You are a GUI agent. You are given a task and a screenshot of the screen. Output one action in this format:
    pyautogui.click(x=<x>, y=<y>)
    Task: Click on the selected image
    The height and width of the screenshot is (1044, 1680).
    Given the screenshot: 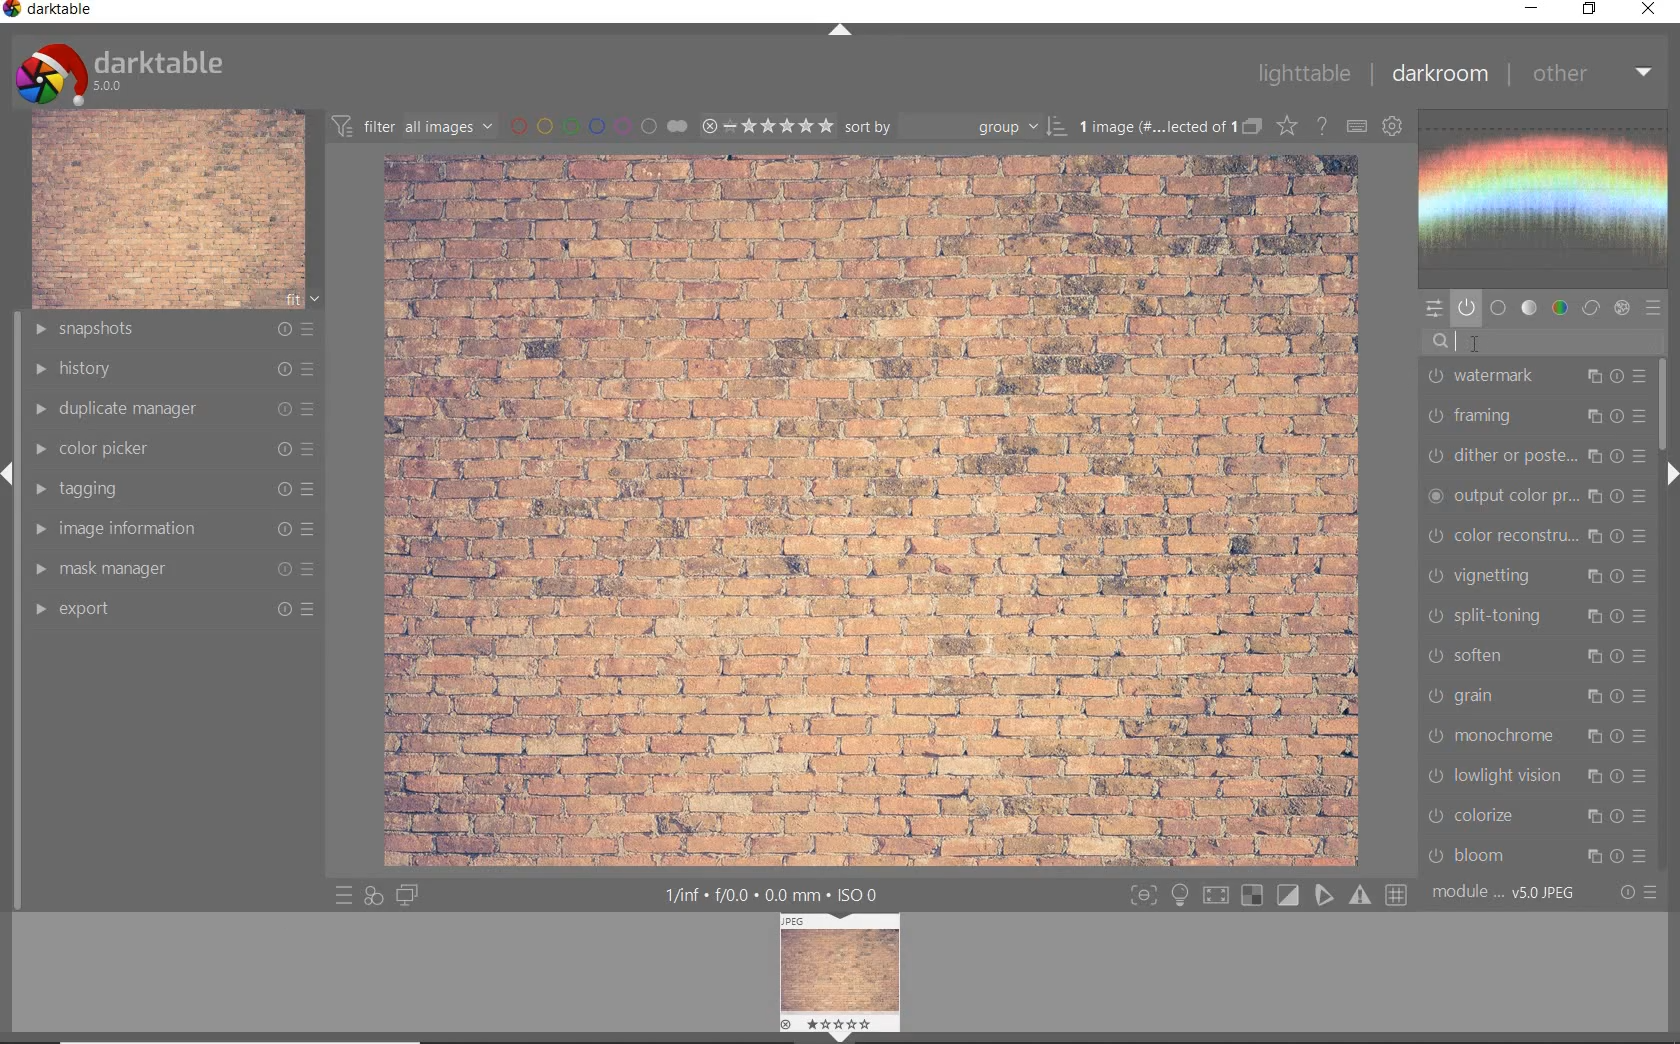 What is the action you would take?
    pyautogui.click(x=873, y=510)
    